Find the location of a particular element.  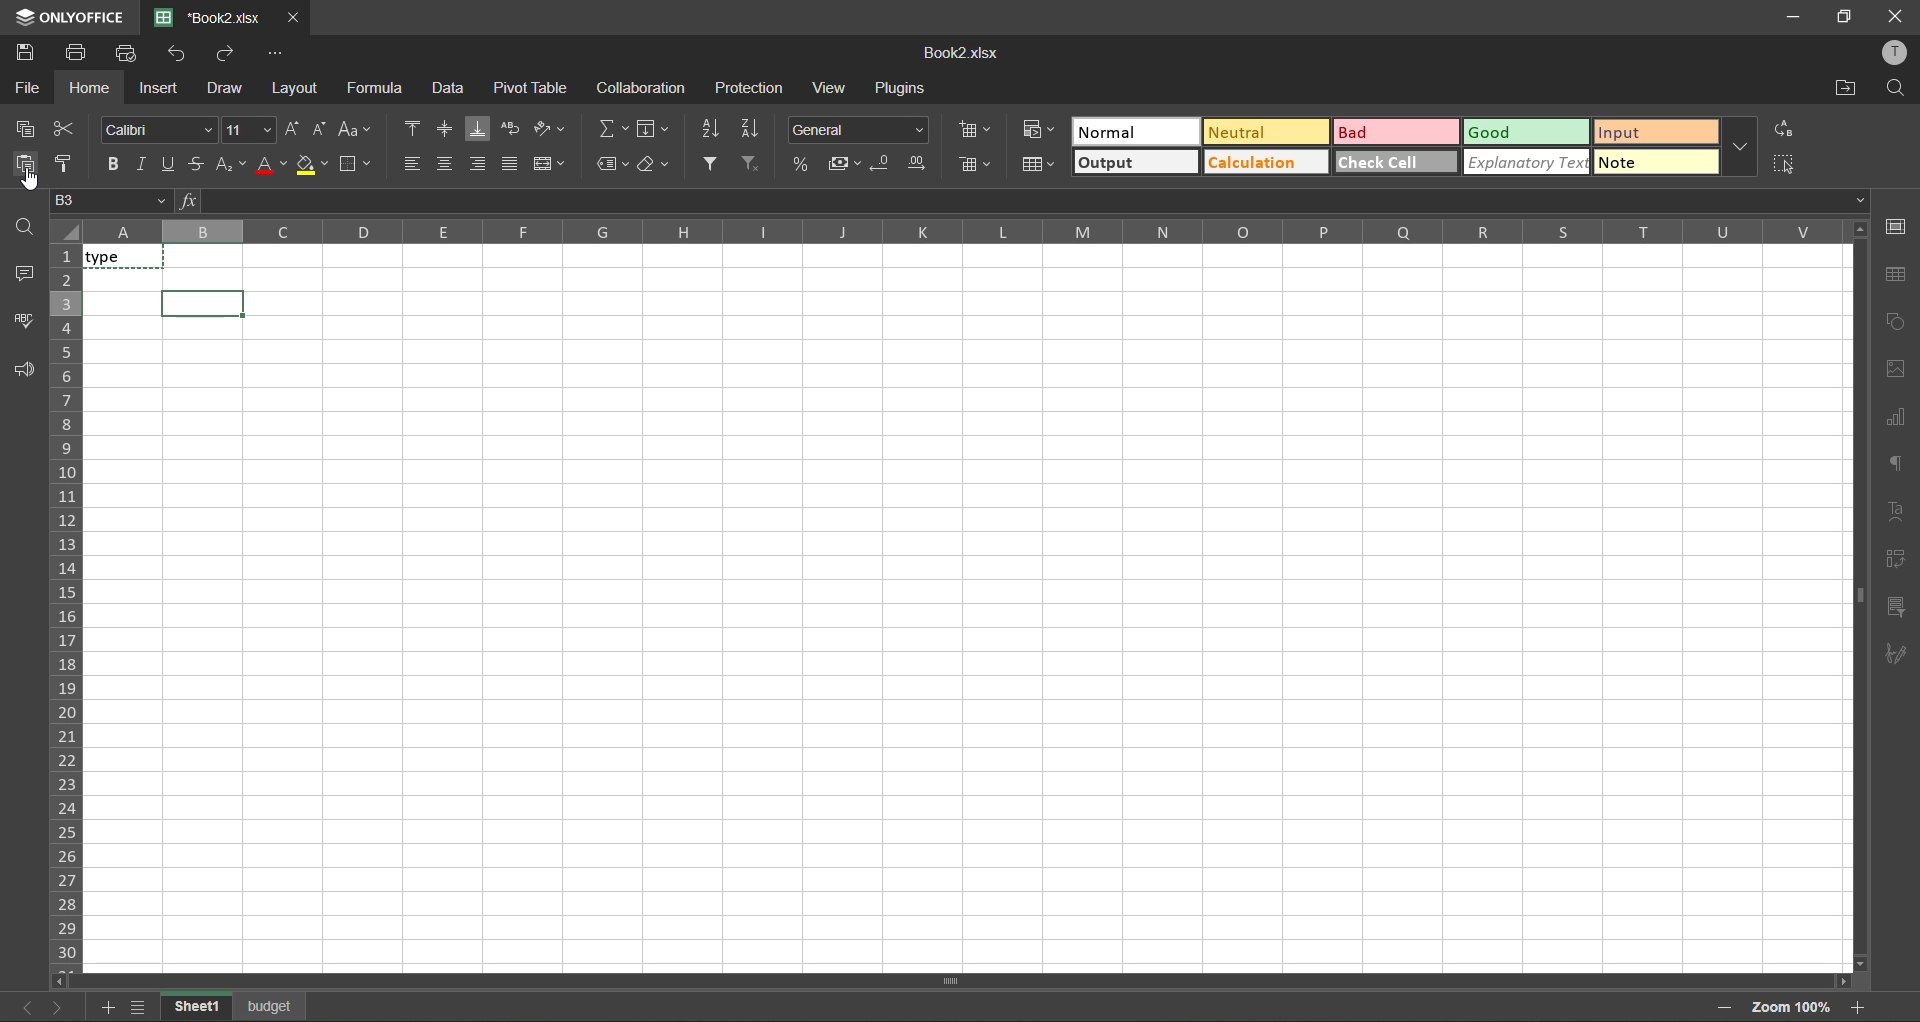

conditional formatting is located at coordinates (1039, 129).